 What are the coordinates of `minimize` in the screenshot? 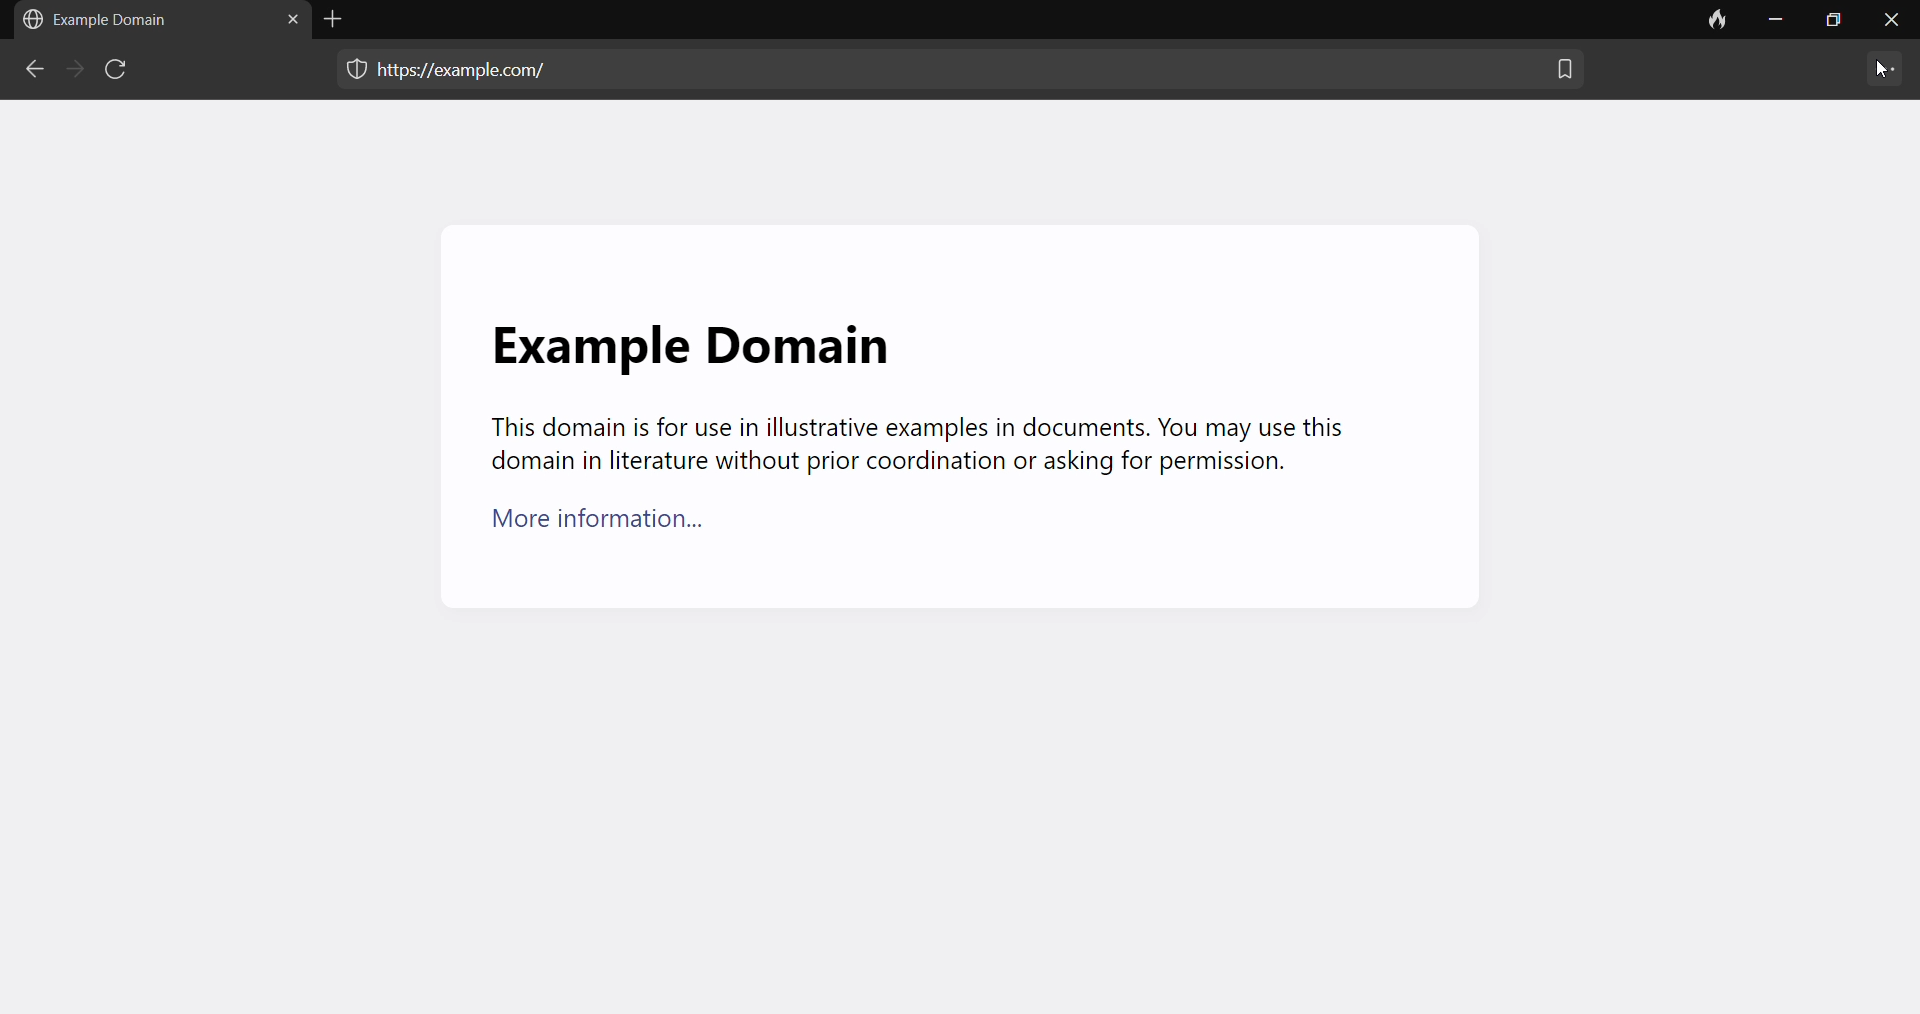 It's located at (1774, 23).